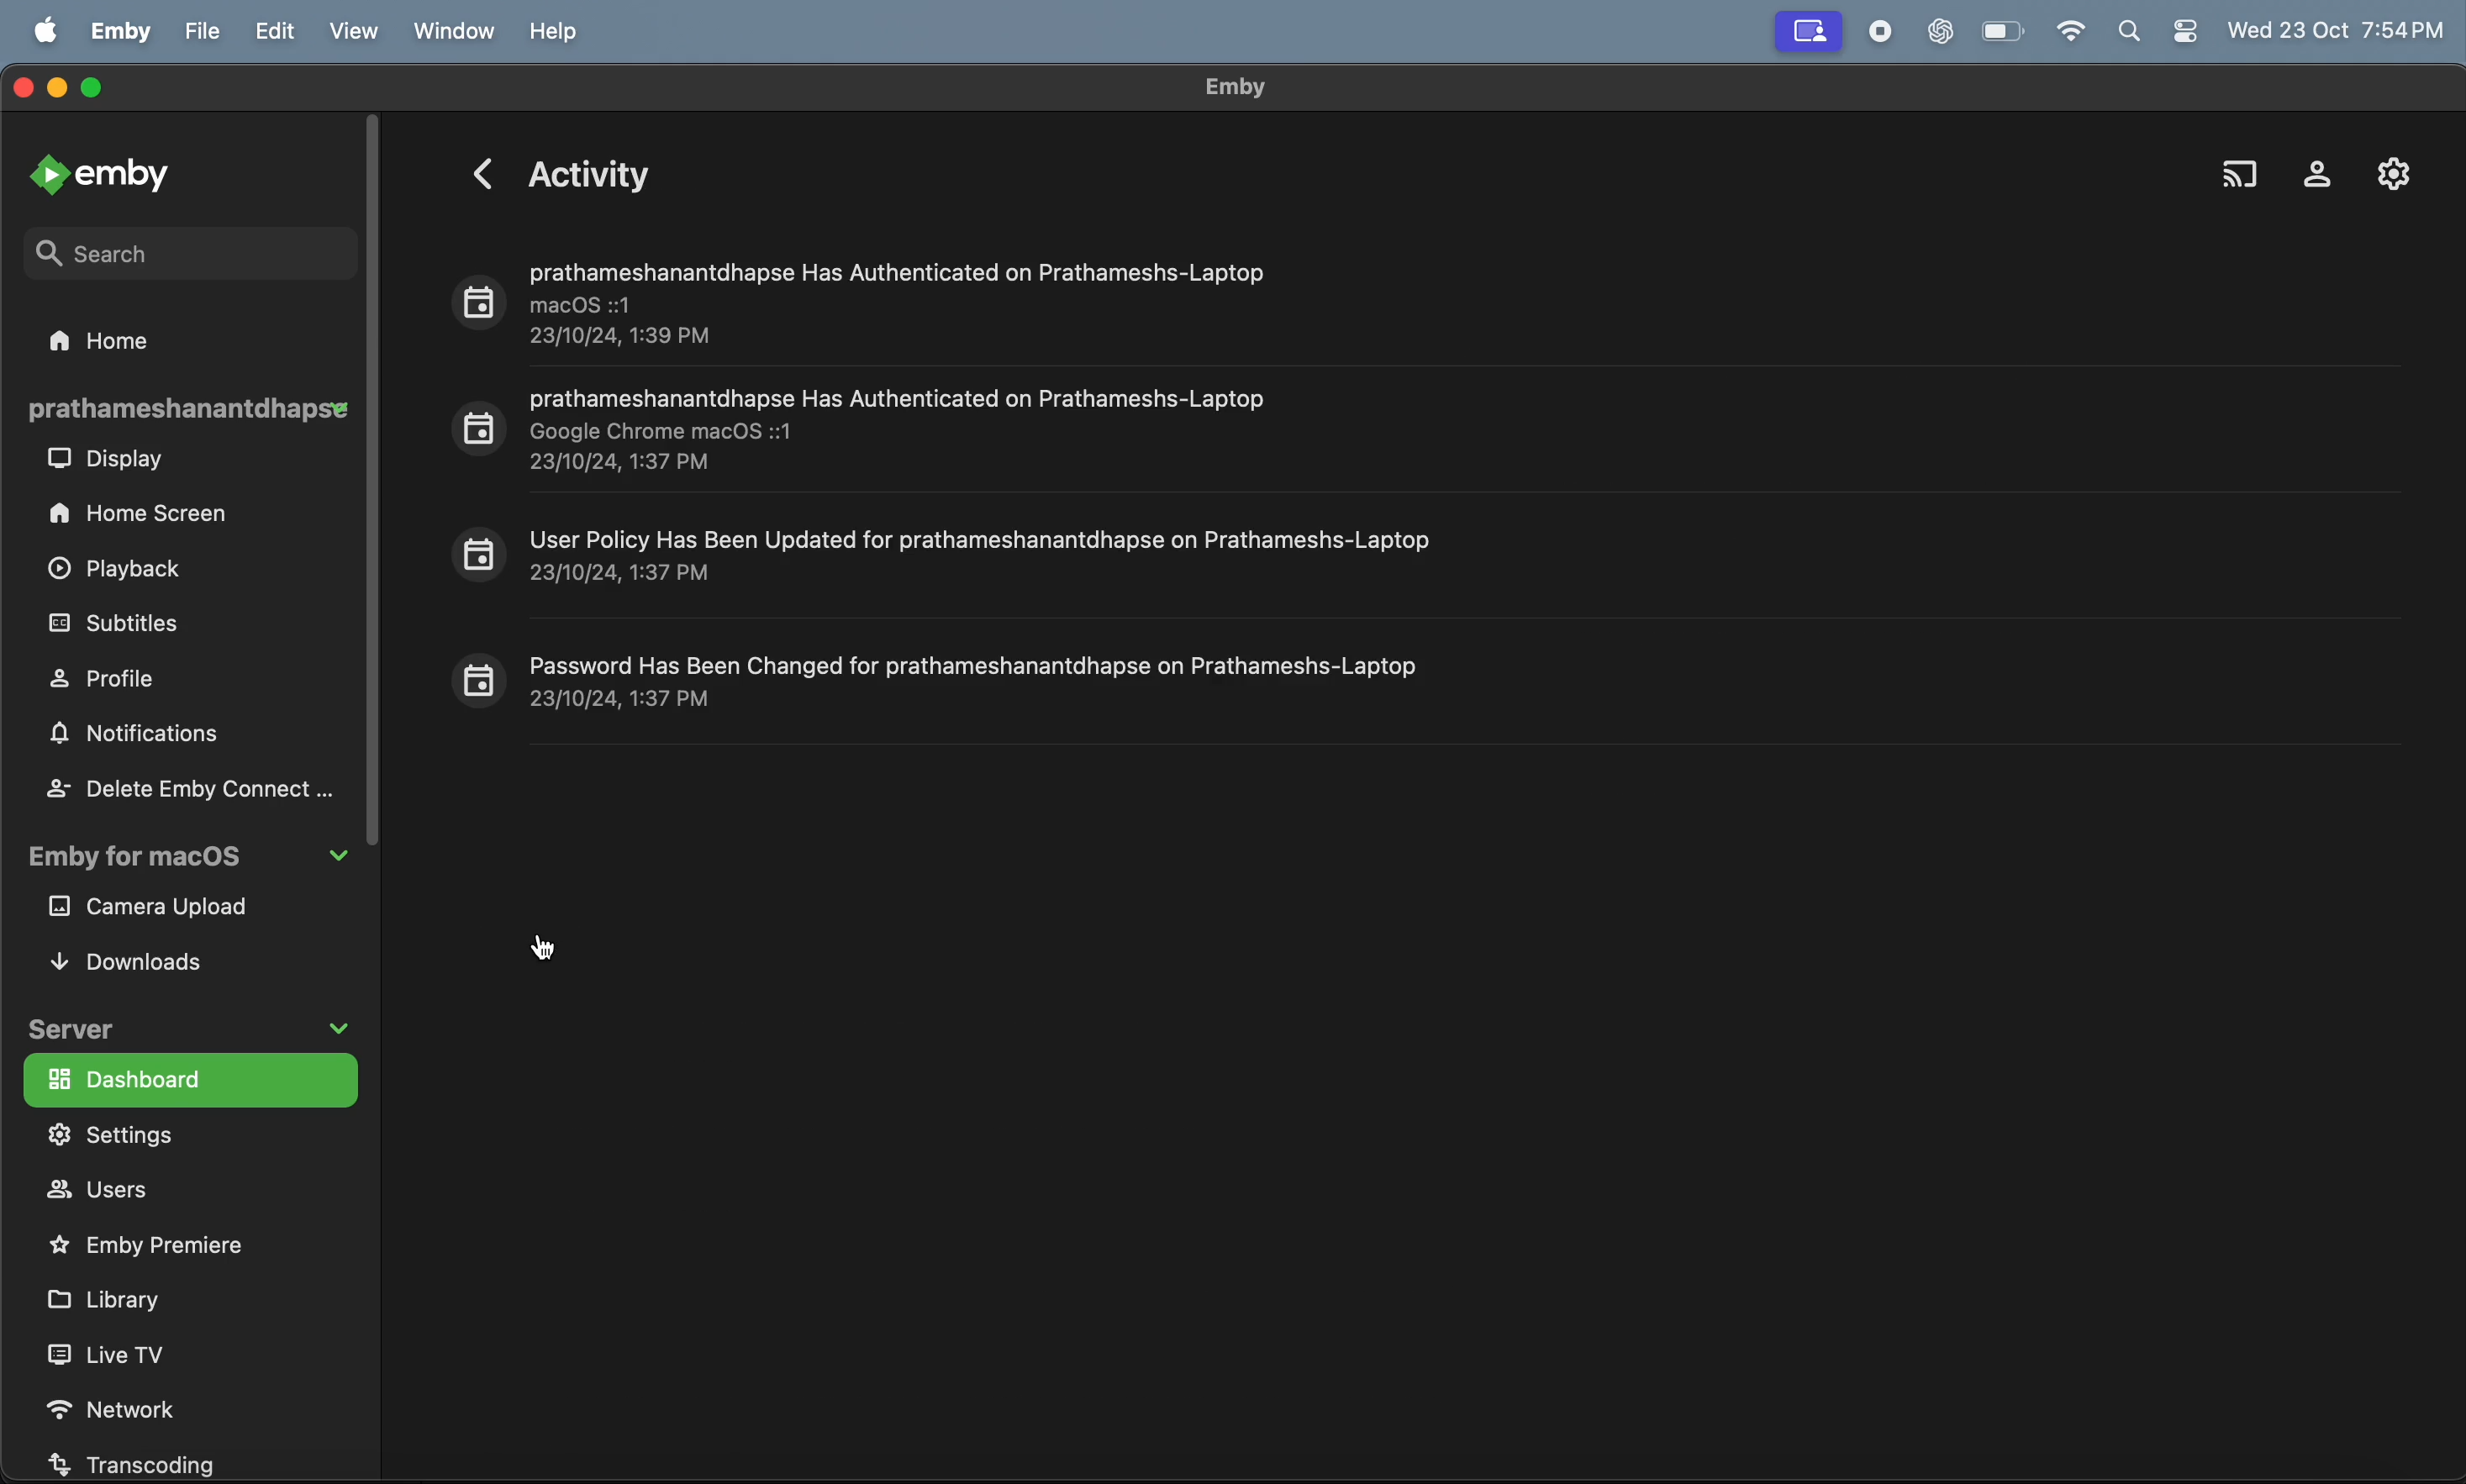 The height and width of the screenshot is (1484, 2466). Describe the element at coordinates (22, 84) in the screenshot. I see `closing window` at that location.